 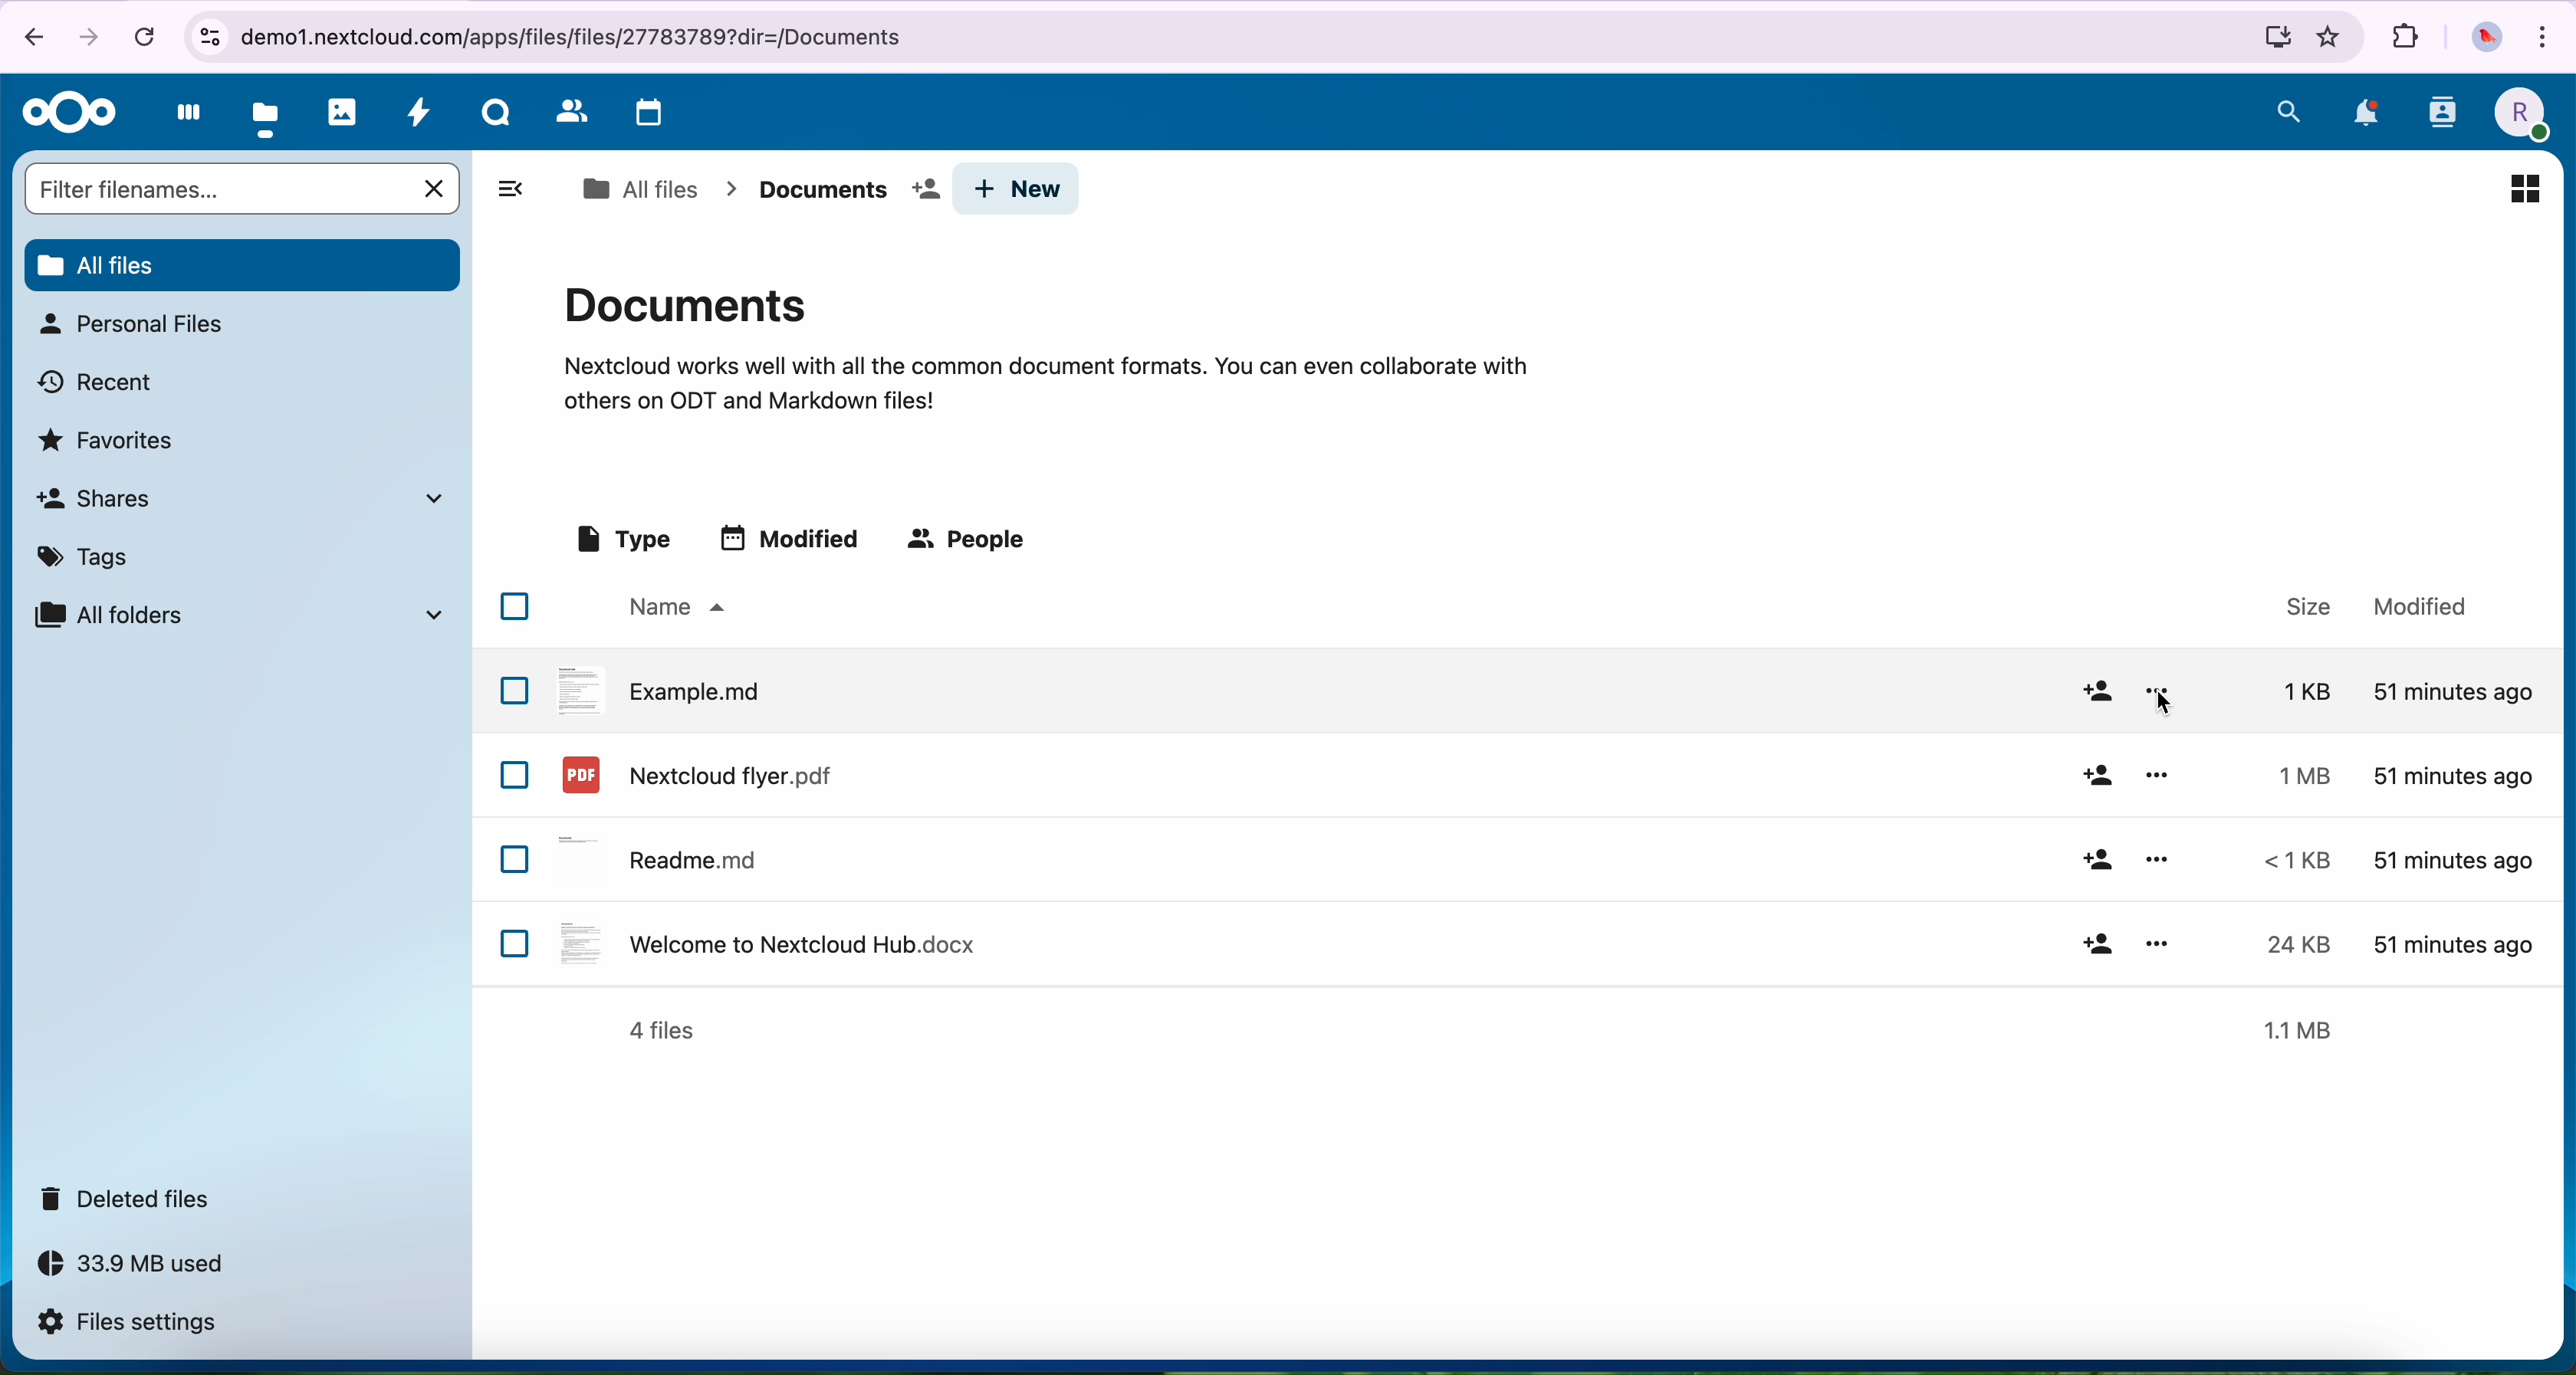 I want to click on size, so click(x=2285, y=858).